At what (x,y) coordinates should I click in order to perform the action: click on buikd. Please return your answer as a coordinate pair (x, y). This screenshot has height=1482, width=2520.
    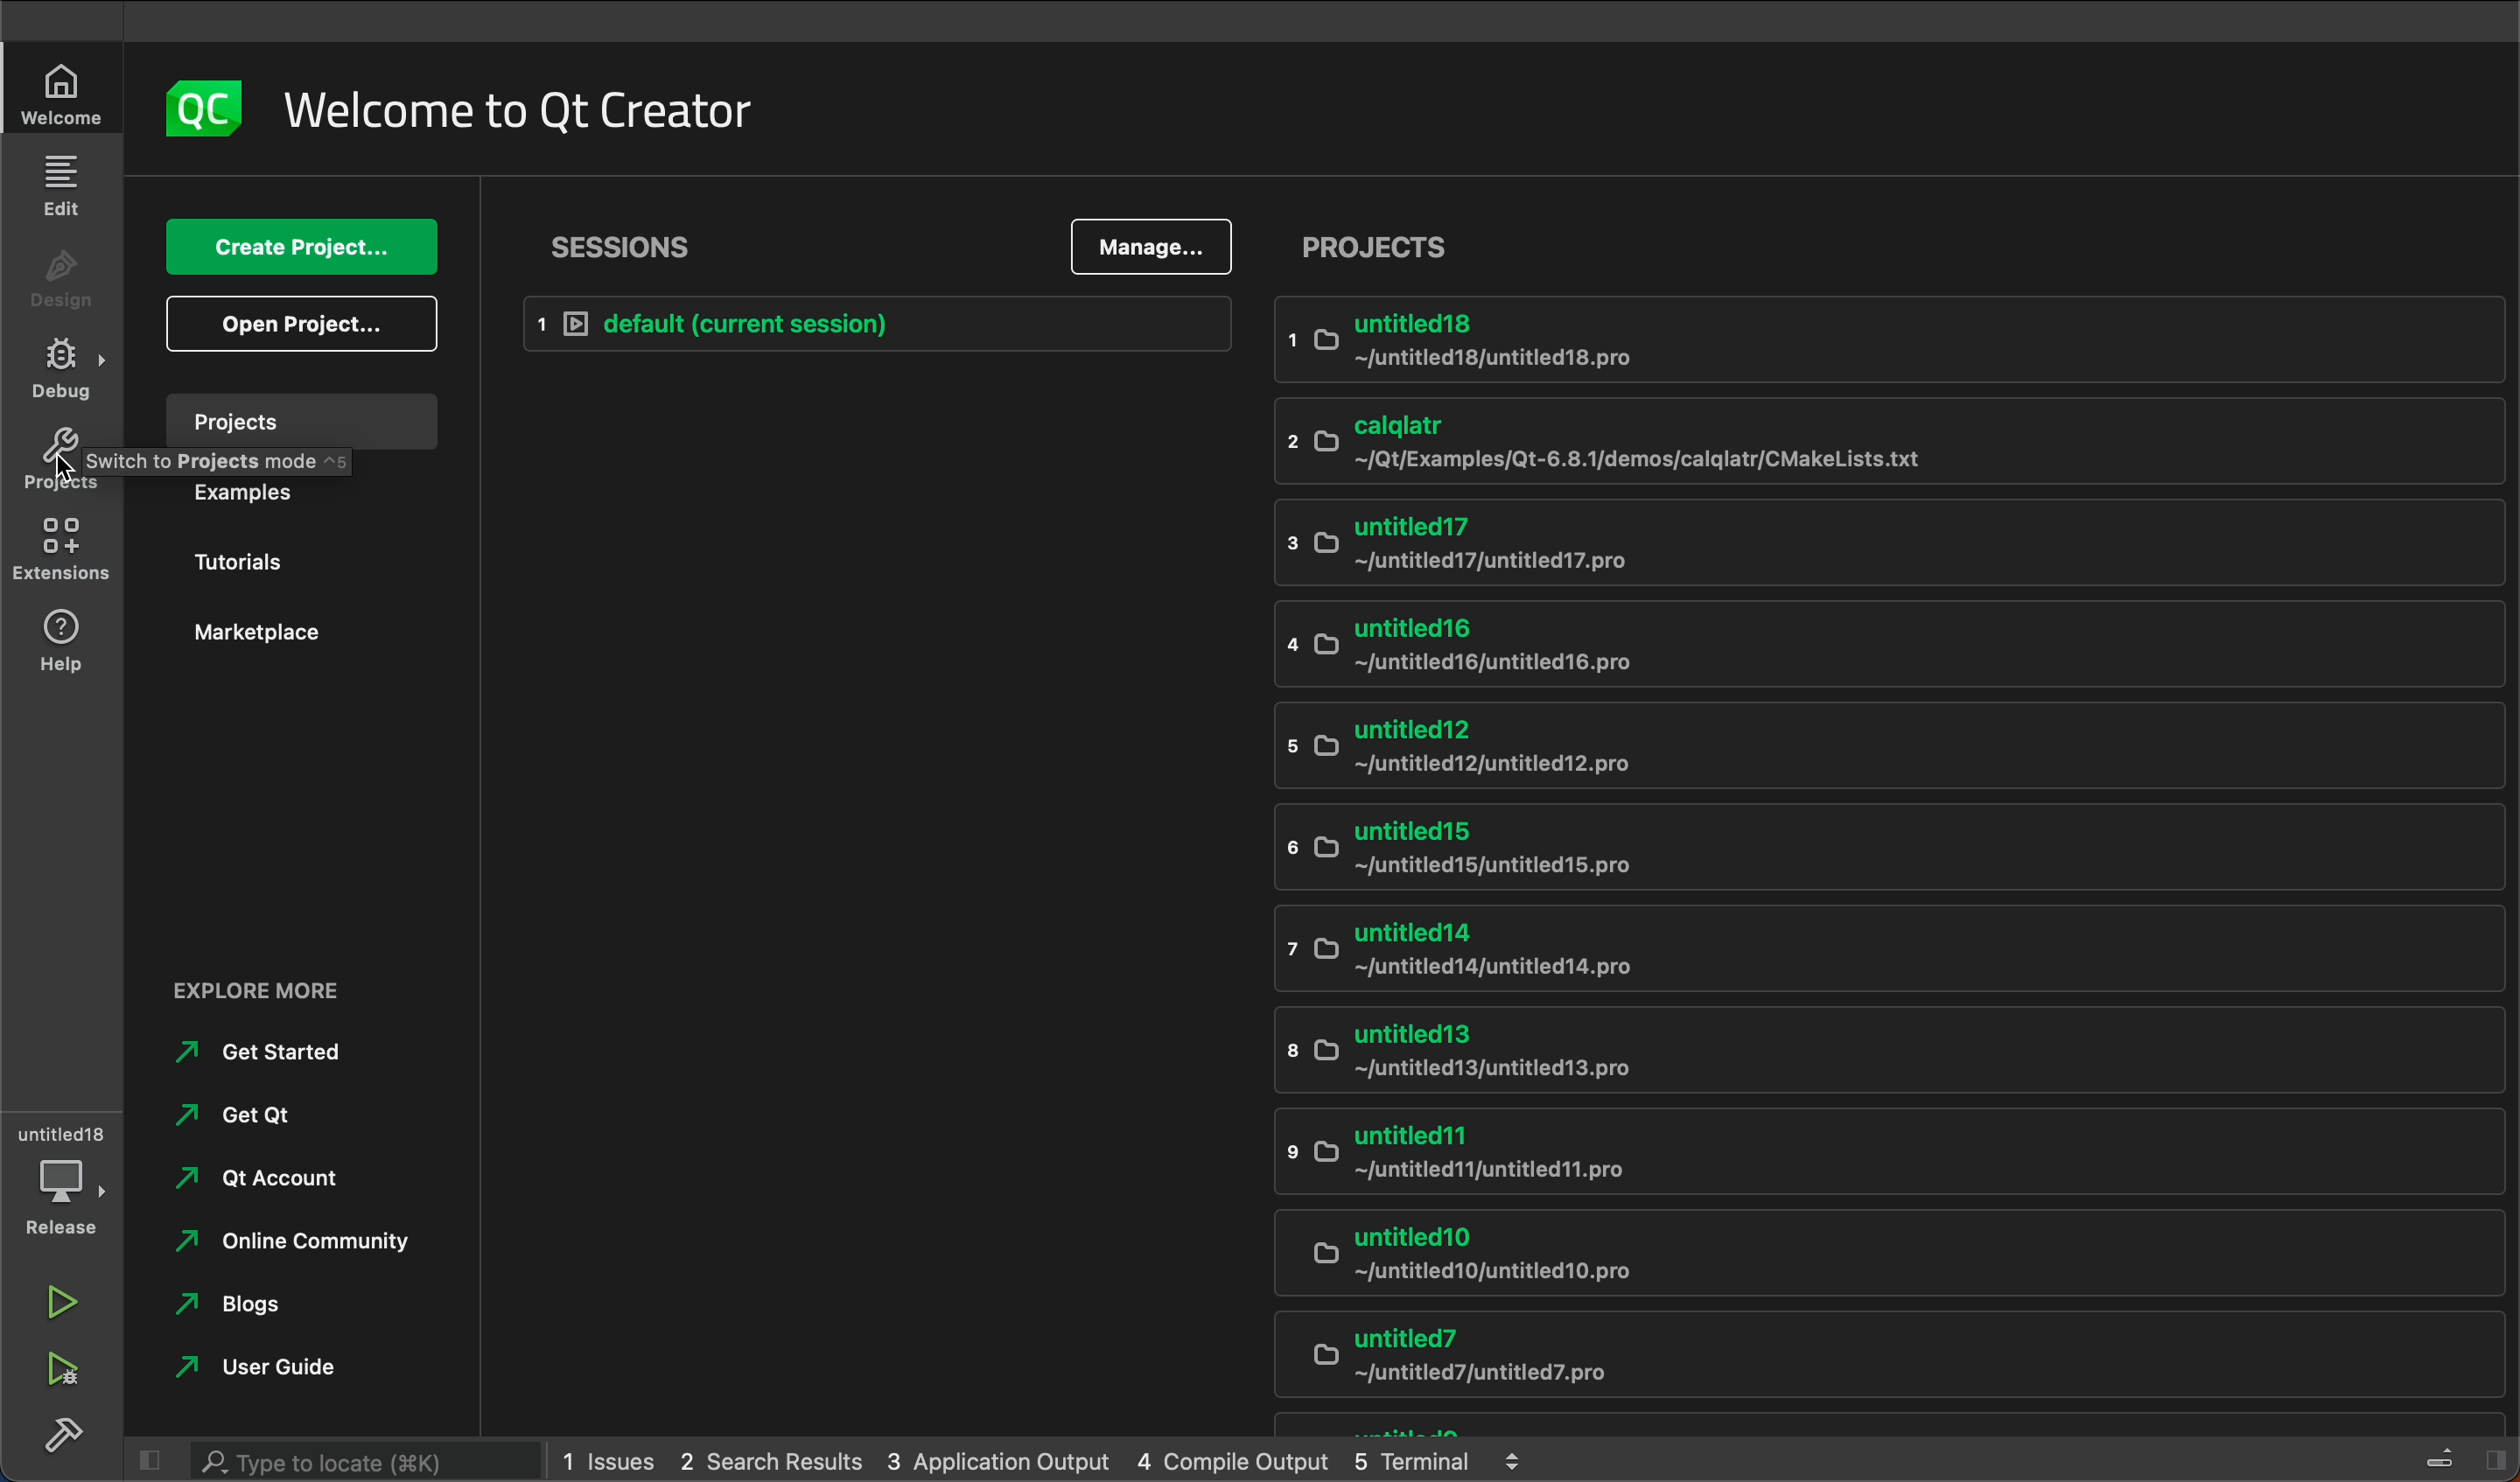
    Looking at the image, I should click on (64, 1434).